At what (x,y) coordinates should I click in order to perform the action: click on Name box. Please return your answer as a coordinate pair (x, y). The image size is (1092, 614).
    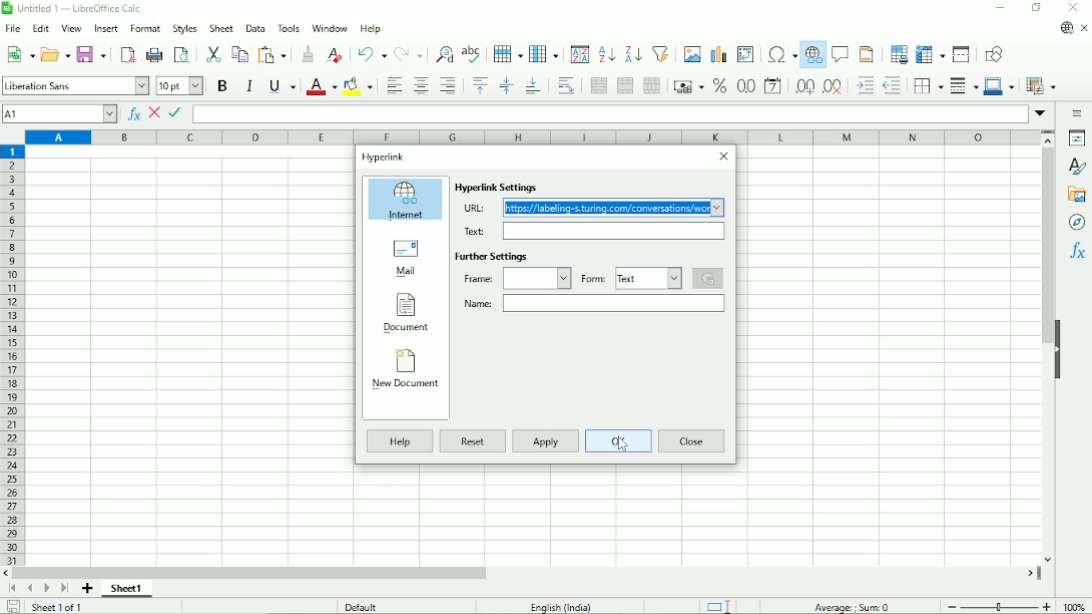
    Looking at the image, I should click on (613, 303).